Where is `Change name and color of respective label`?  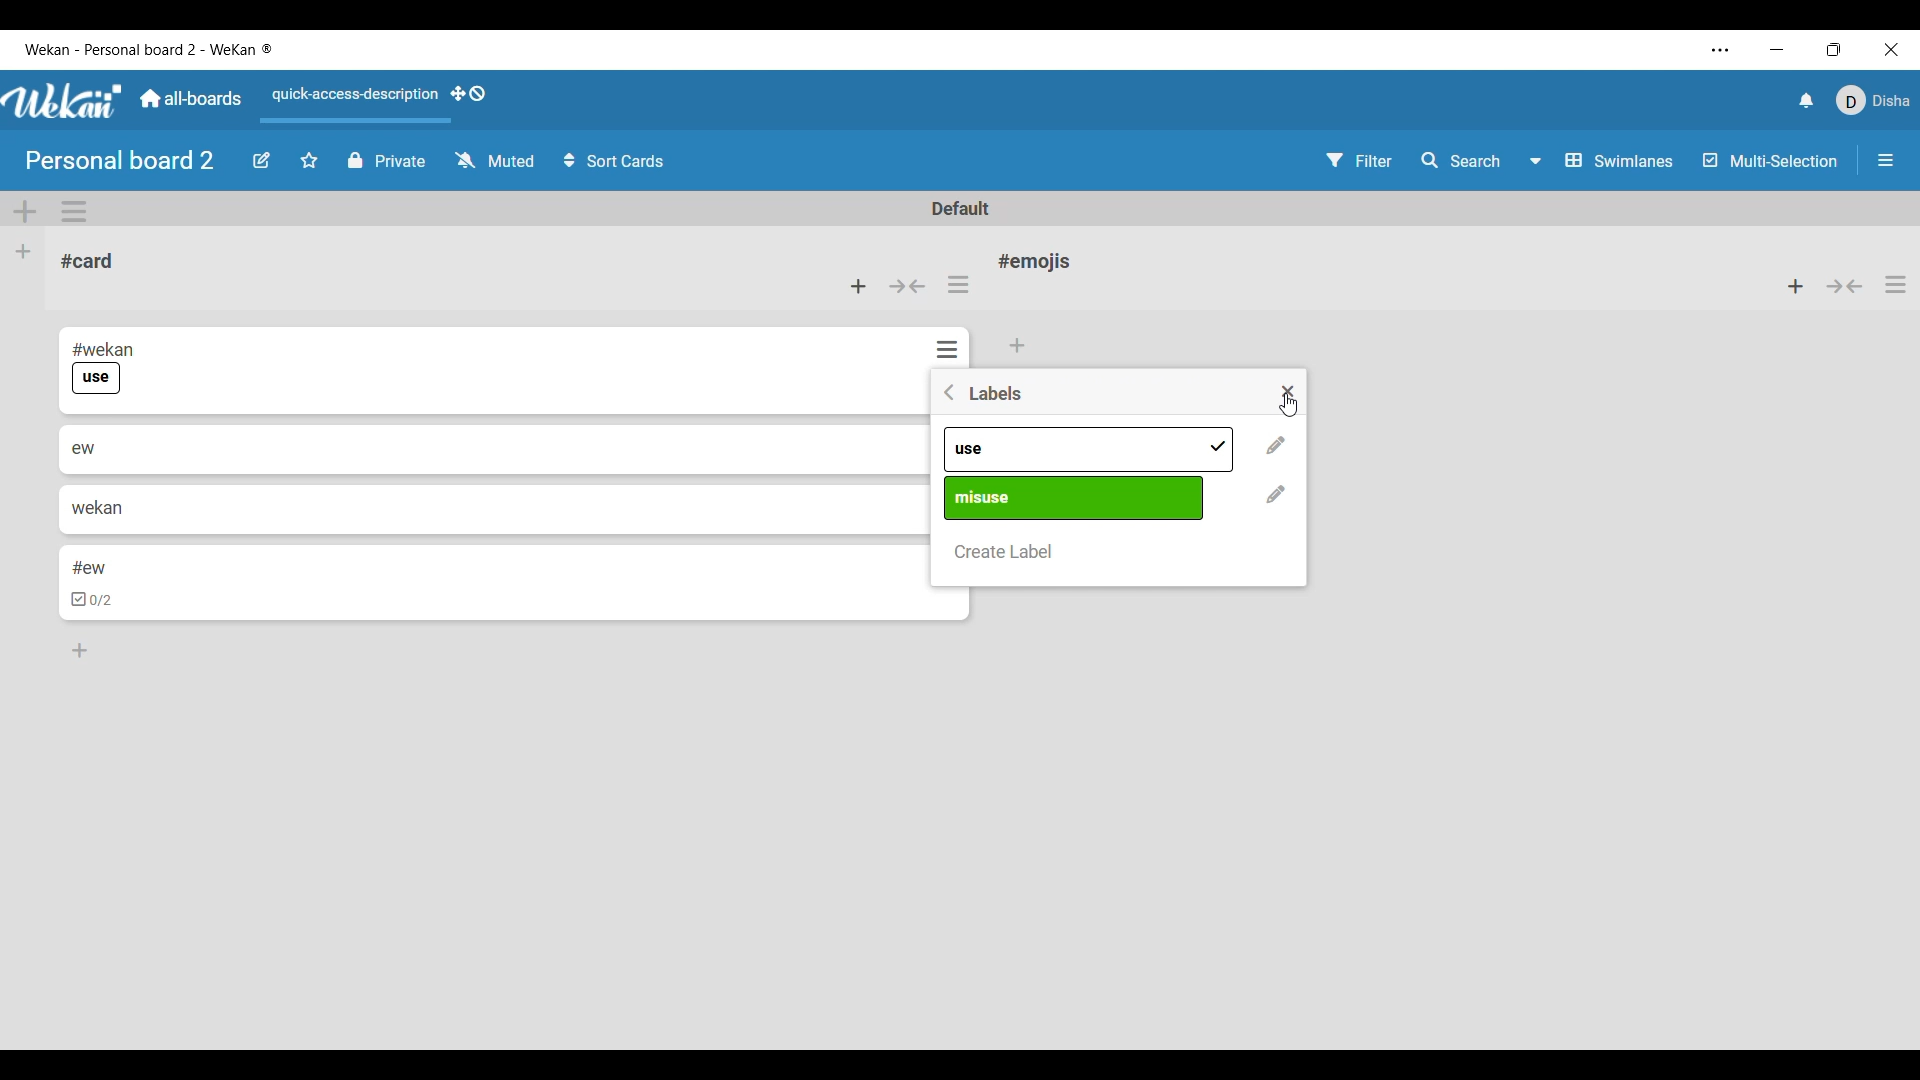 Change name and color of respective label is located at coordinates (1277, 494).